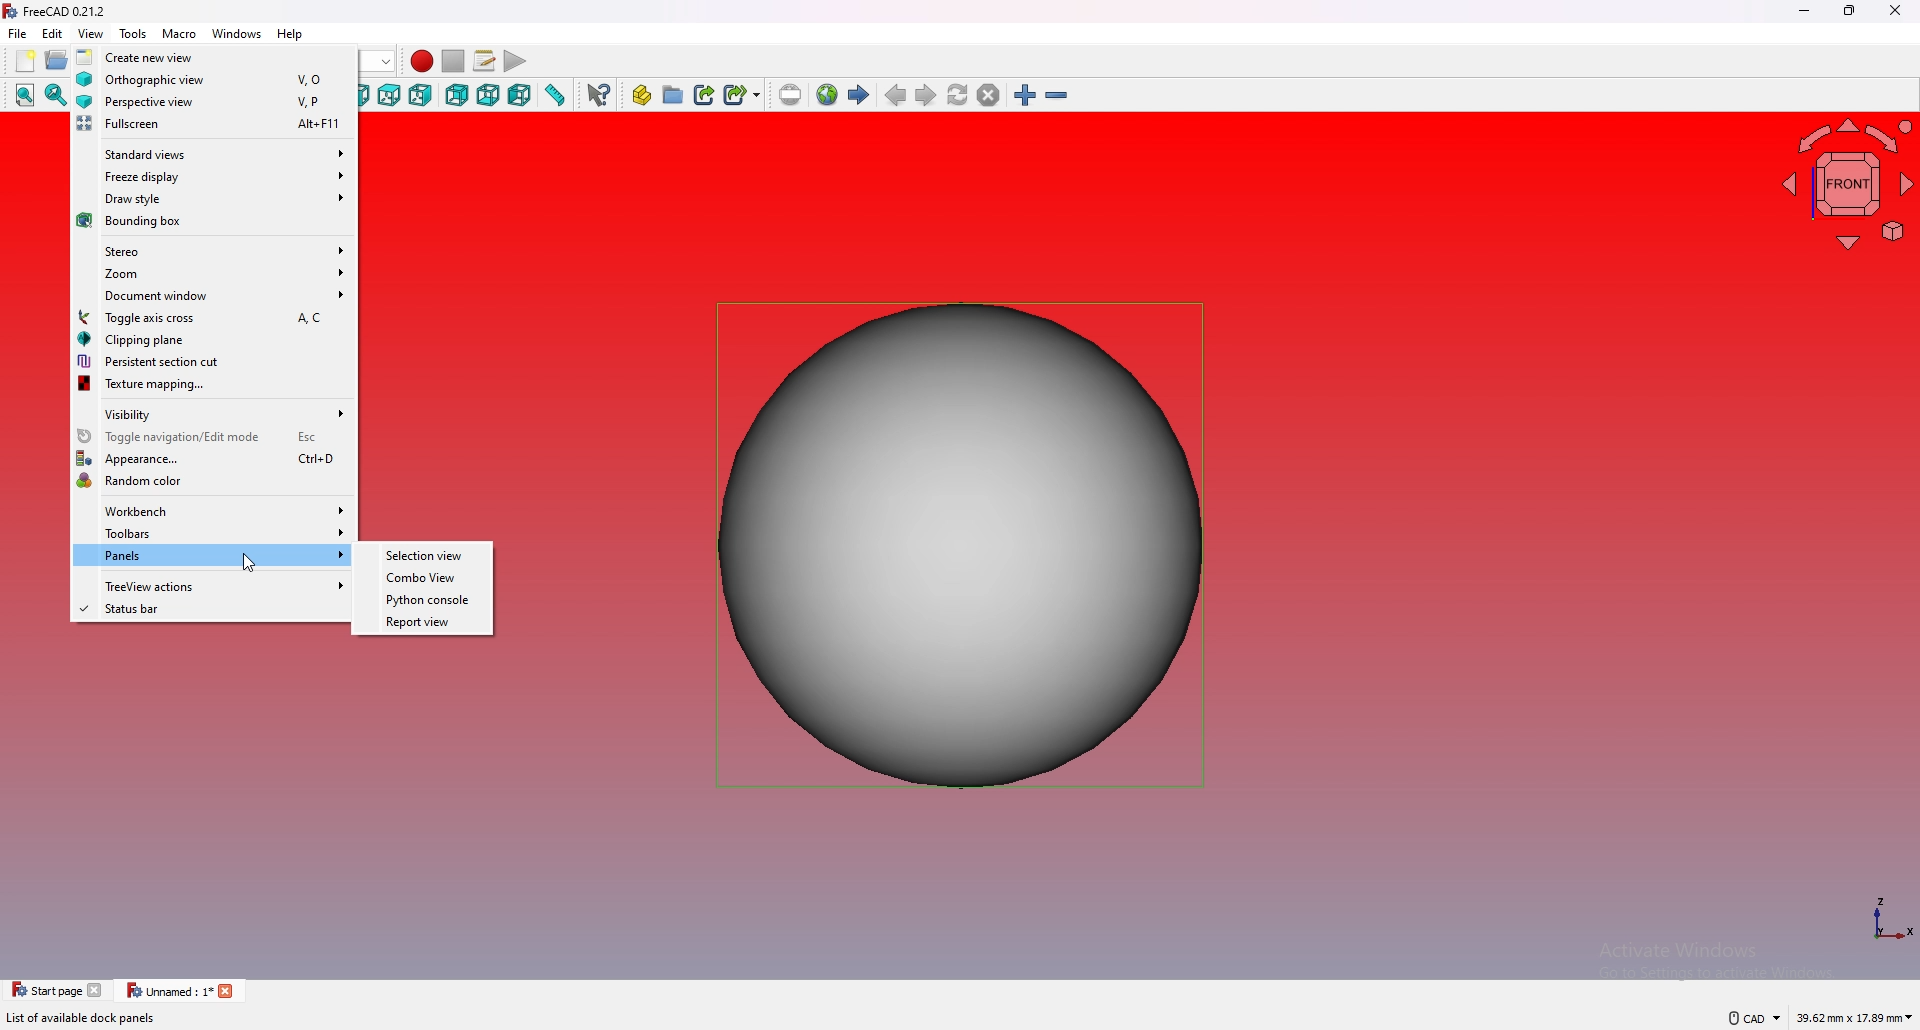 The width and height of the screenshot is (1920, 1030). What do you see at coordinates (215, 56) in the screenshot?
I see `create new view` at bounding box center [215, 56].